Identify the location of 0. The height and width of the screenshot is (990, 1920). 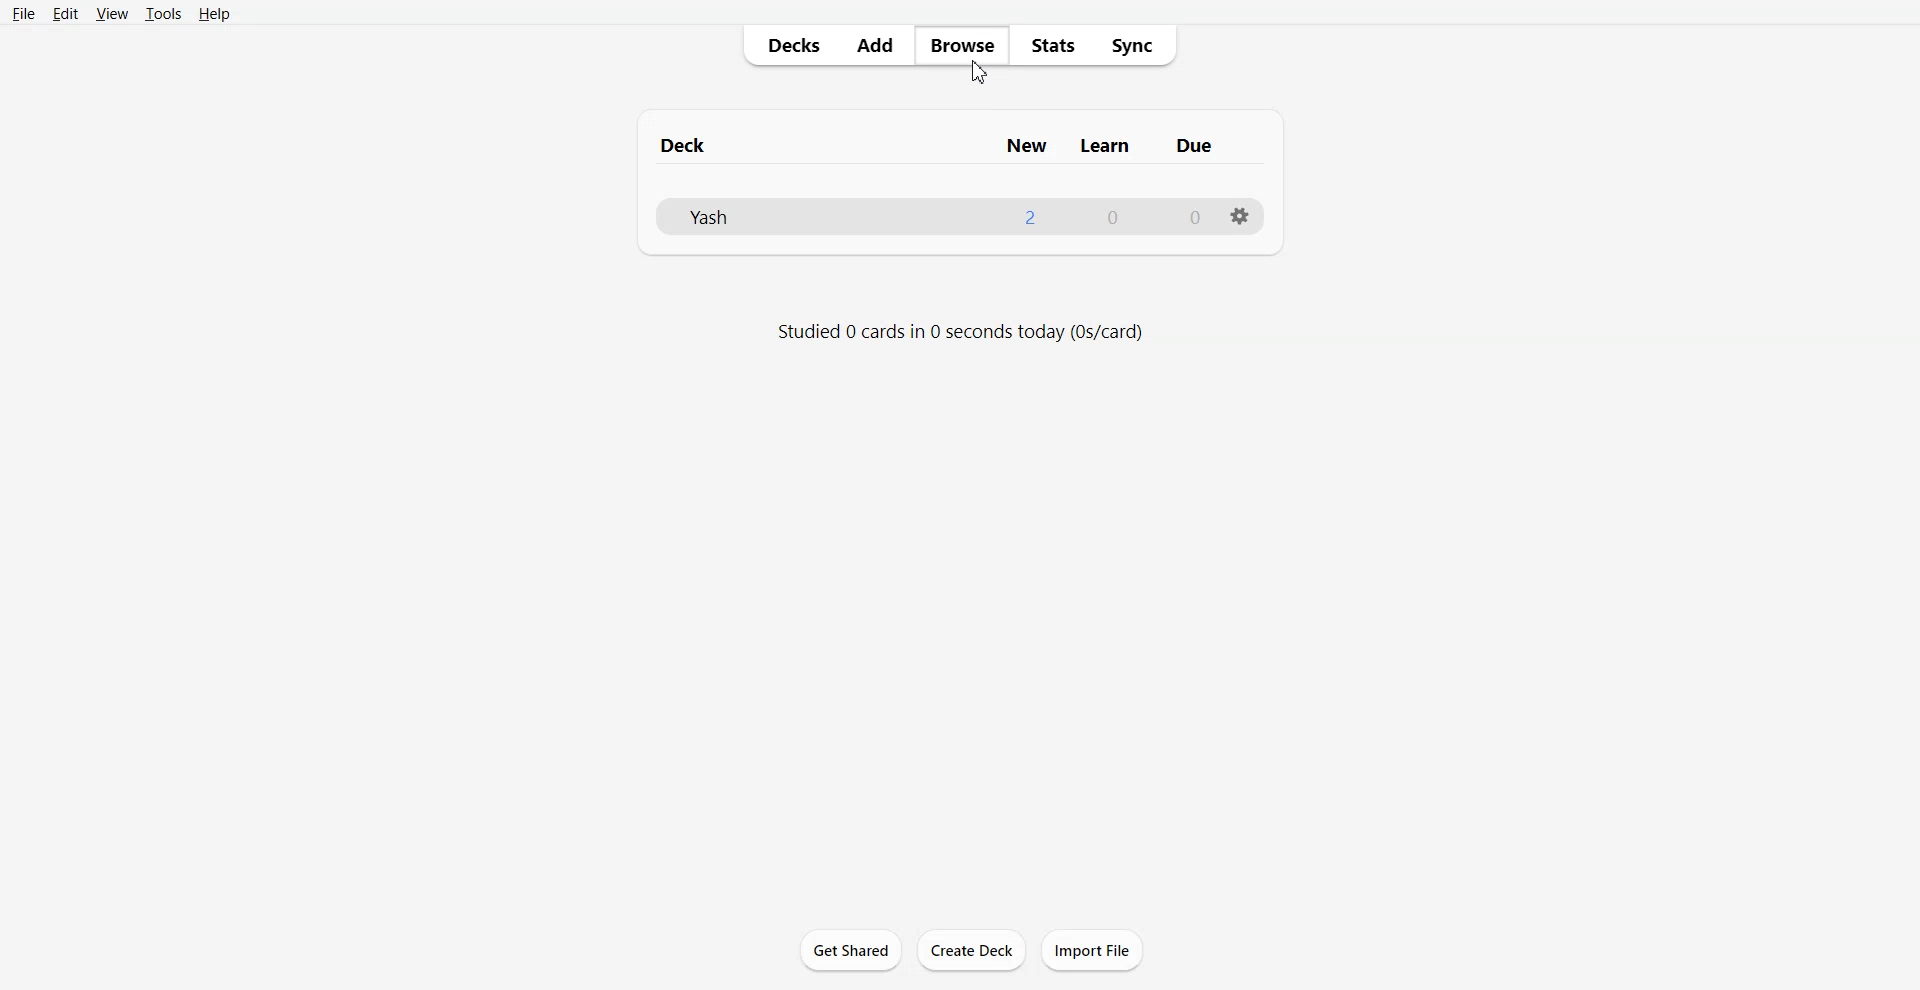
(1185, 215).